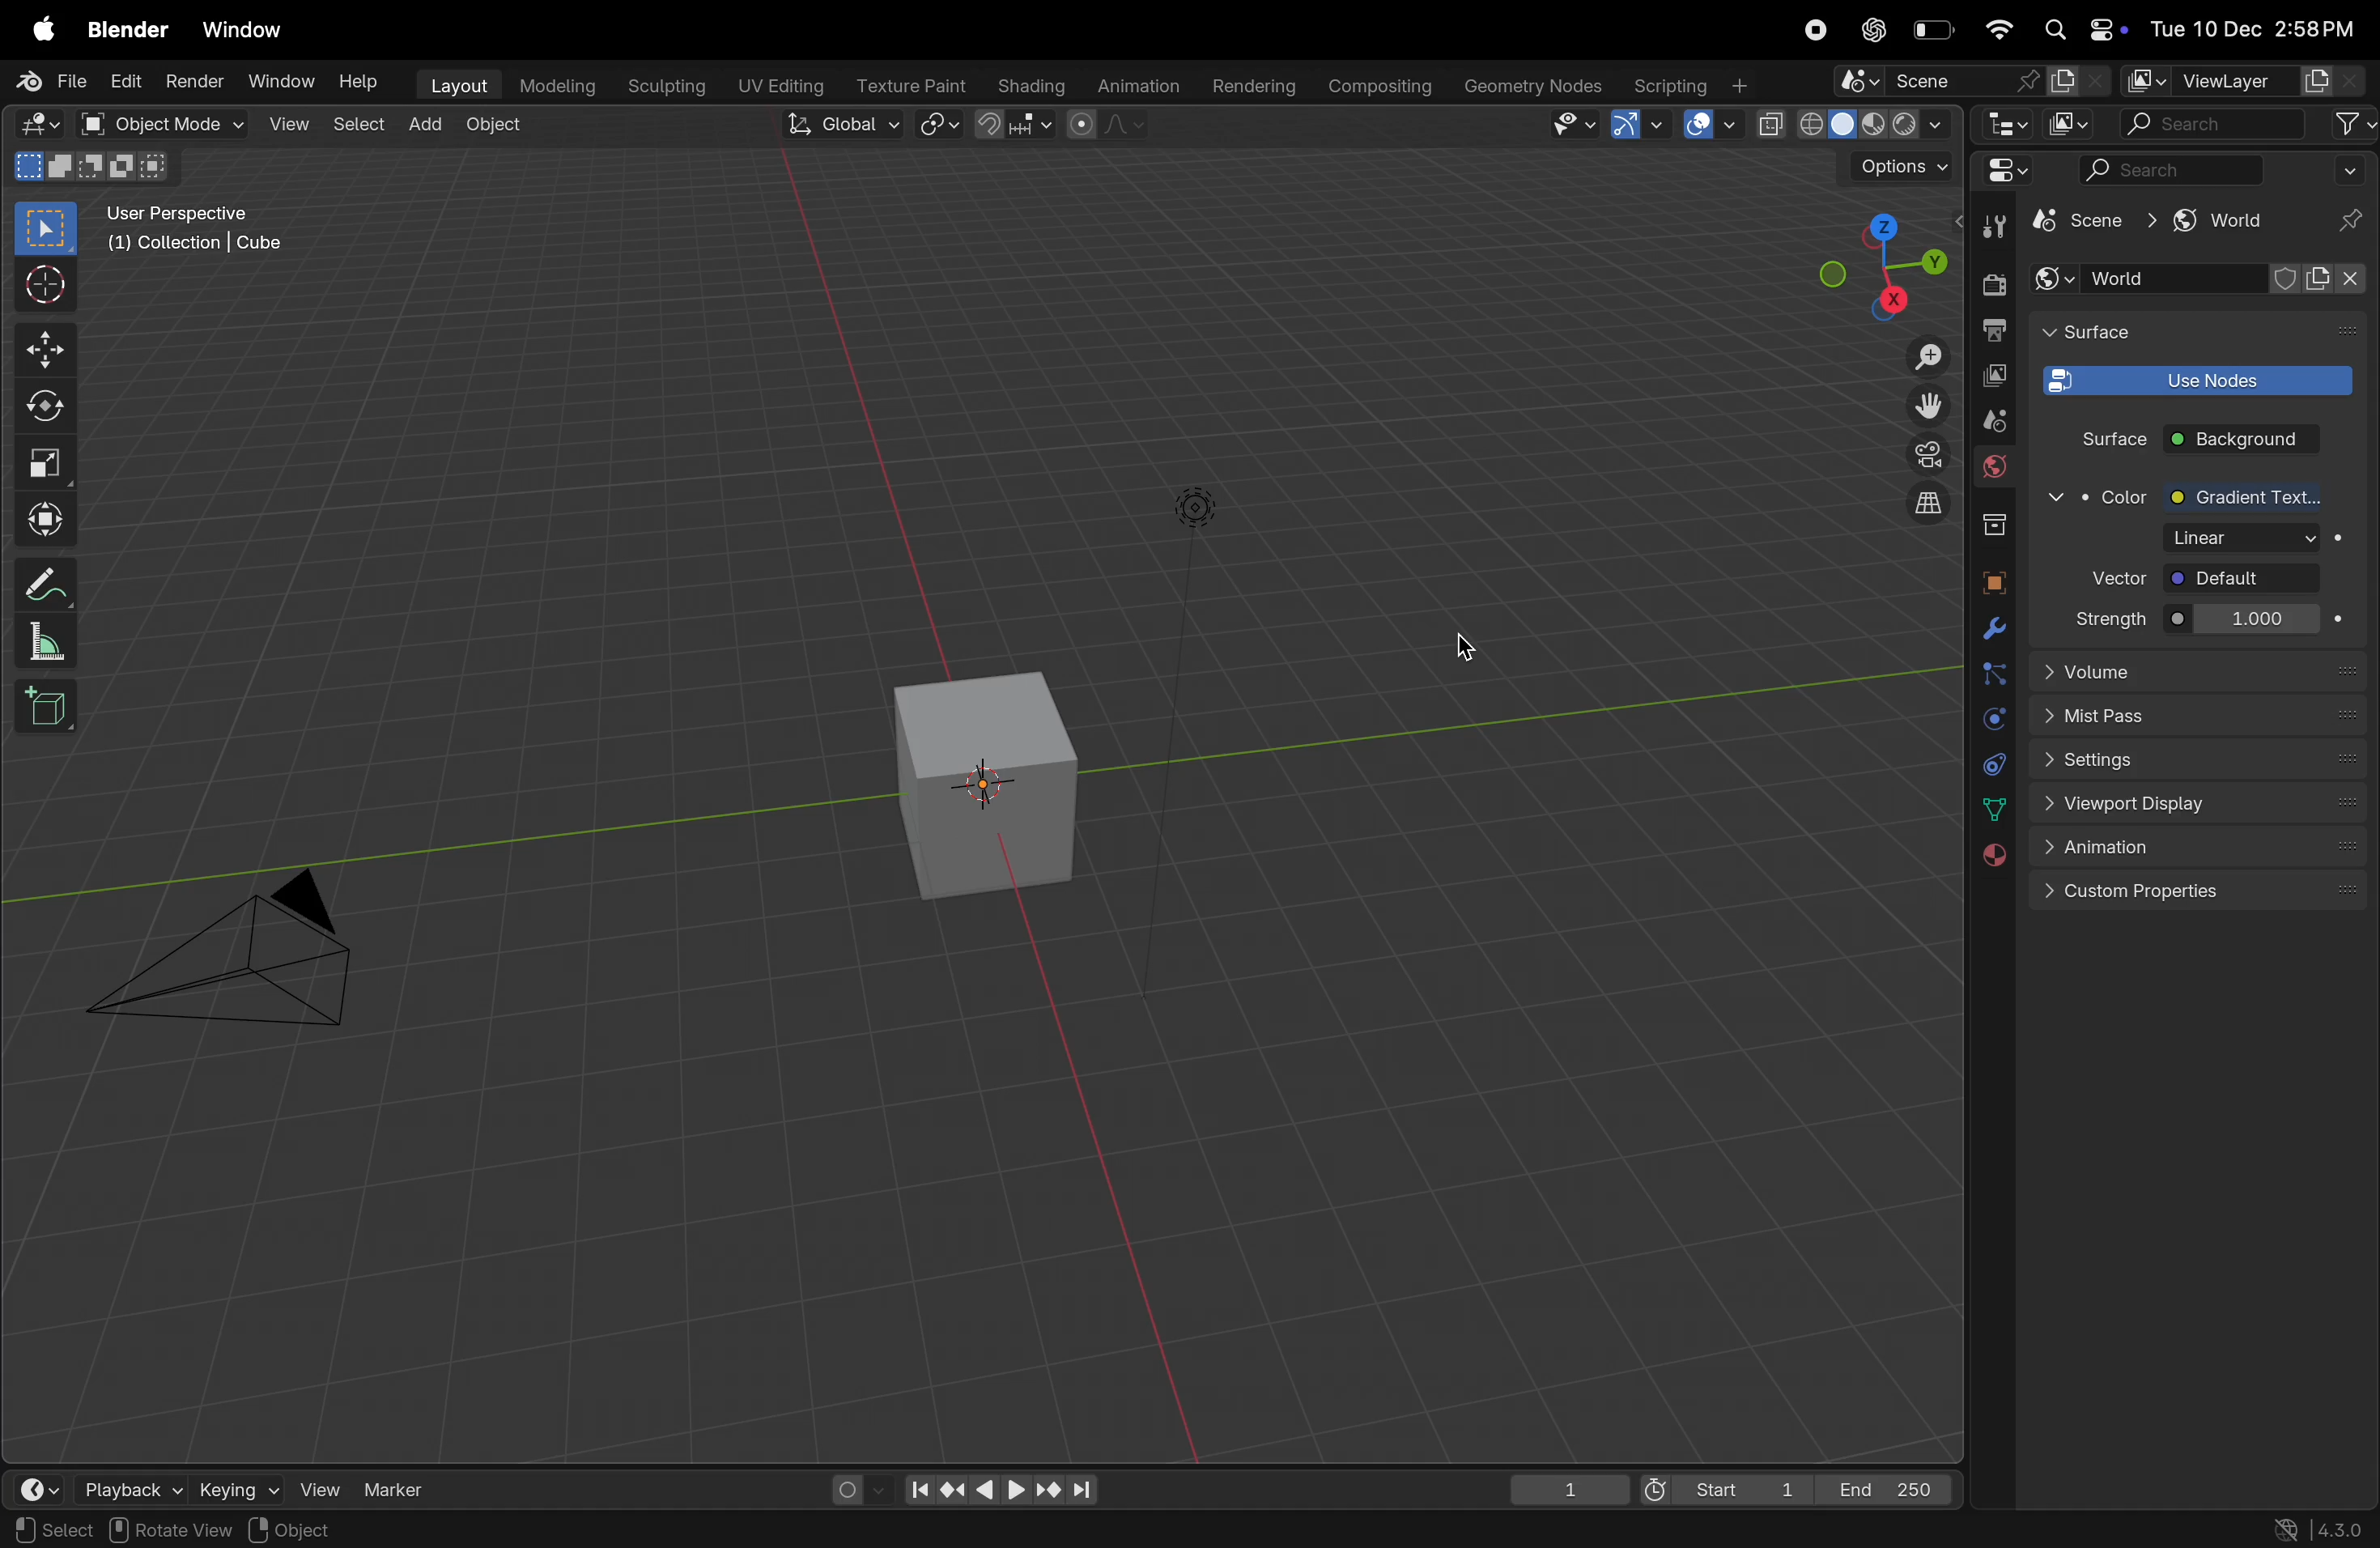  I want to click on Region, so click(200, 1529).